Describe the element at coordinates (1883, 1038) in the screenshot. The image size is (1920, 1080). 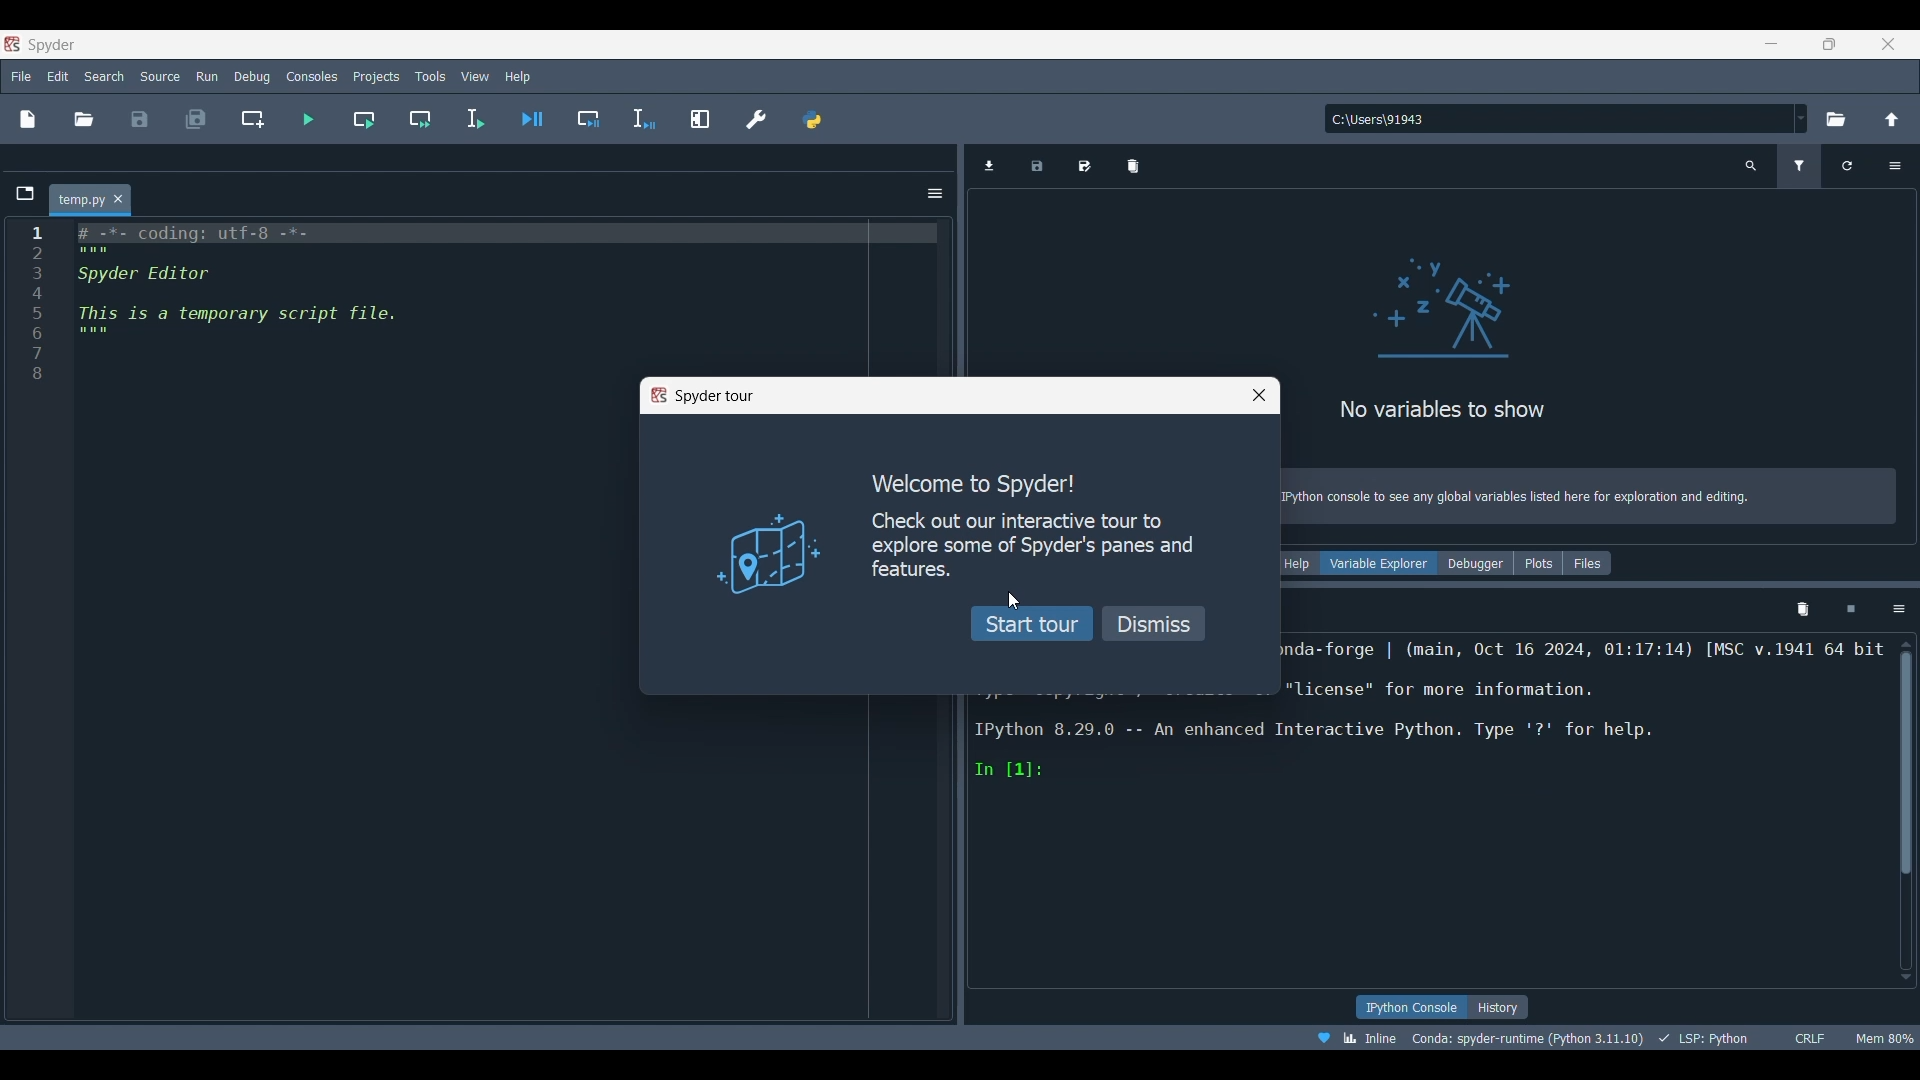
I see `Mem 80%` at that location.